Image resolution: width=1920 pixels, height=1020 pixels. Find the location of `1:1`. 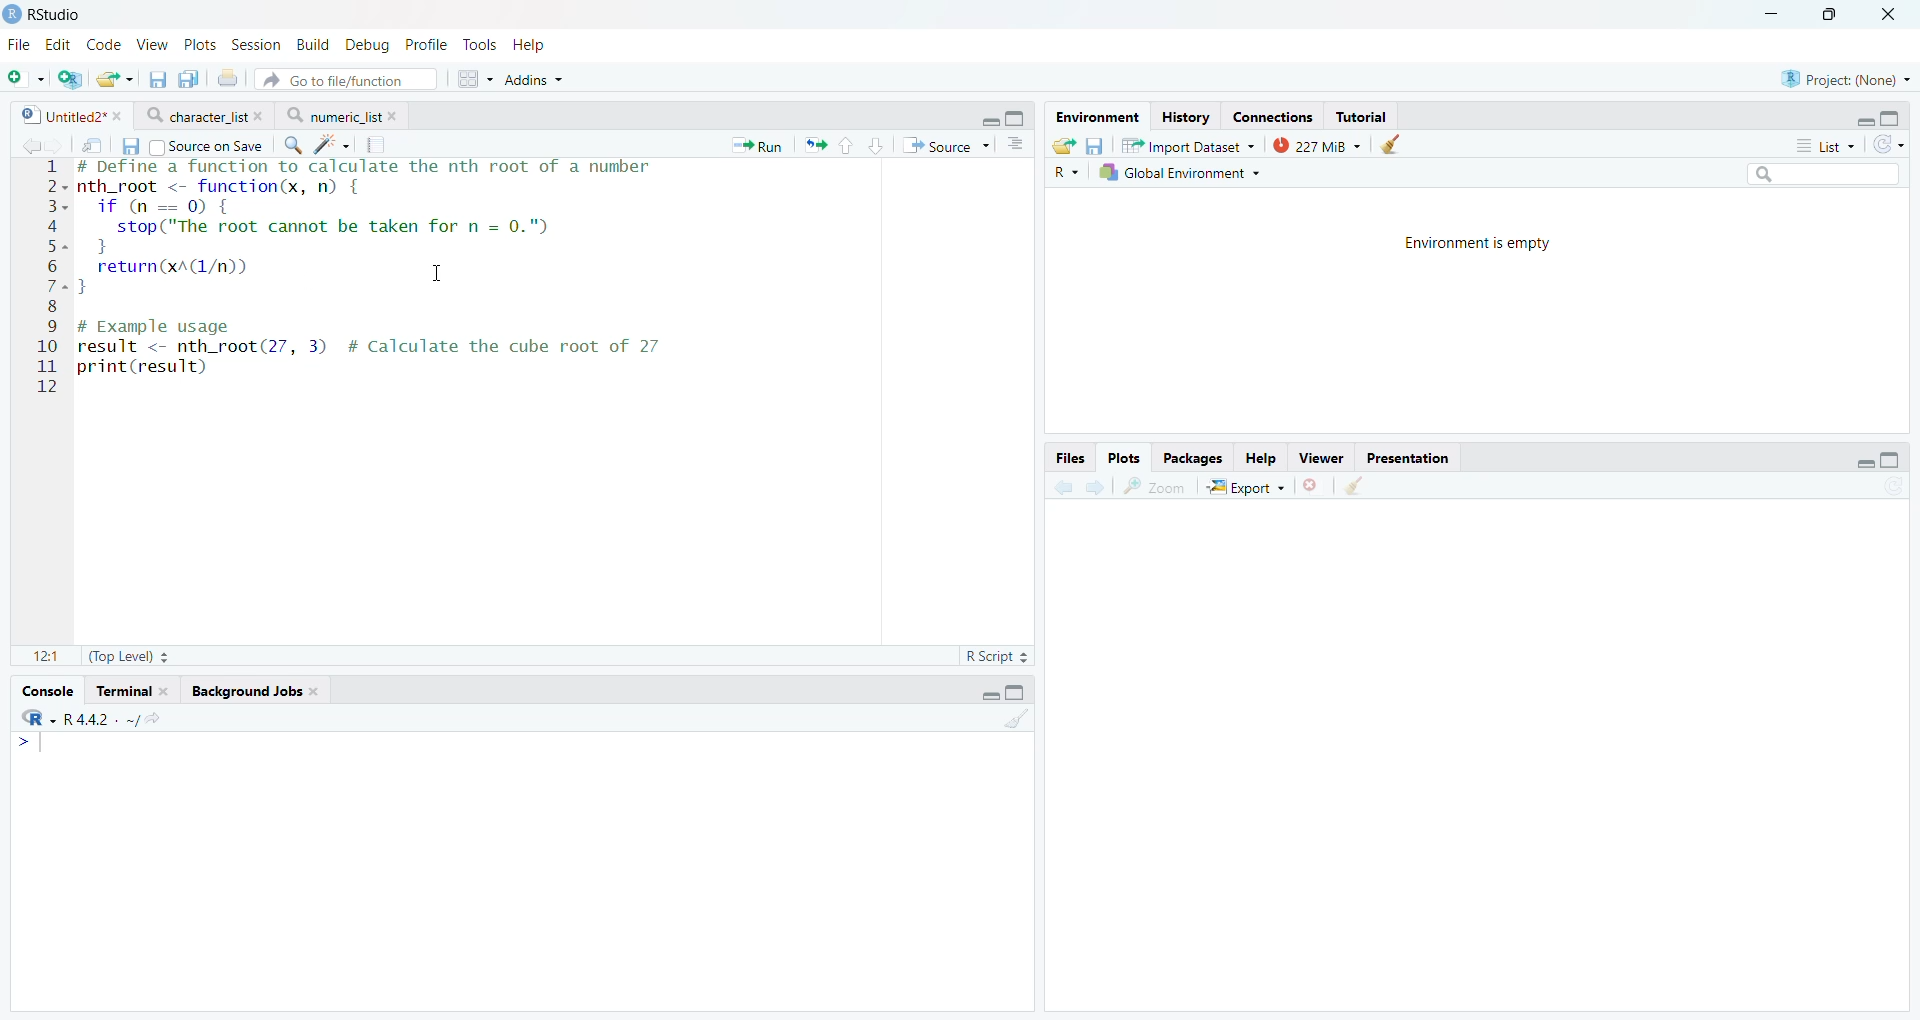

1:1 is located at coordinates (41, 654).